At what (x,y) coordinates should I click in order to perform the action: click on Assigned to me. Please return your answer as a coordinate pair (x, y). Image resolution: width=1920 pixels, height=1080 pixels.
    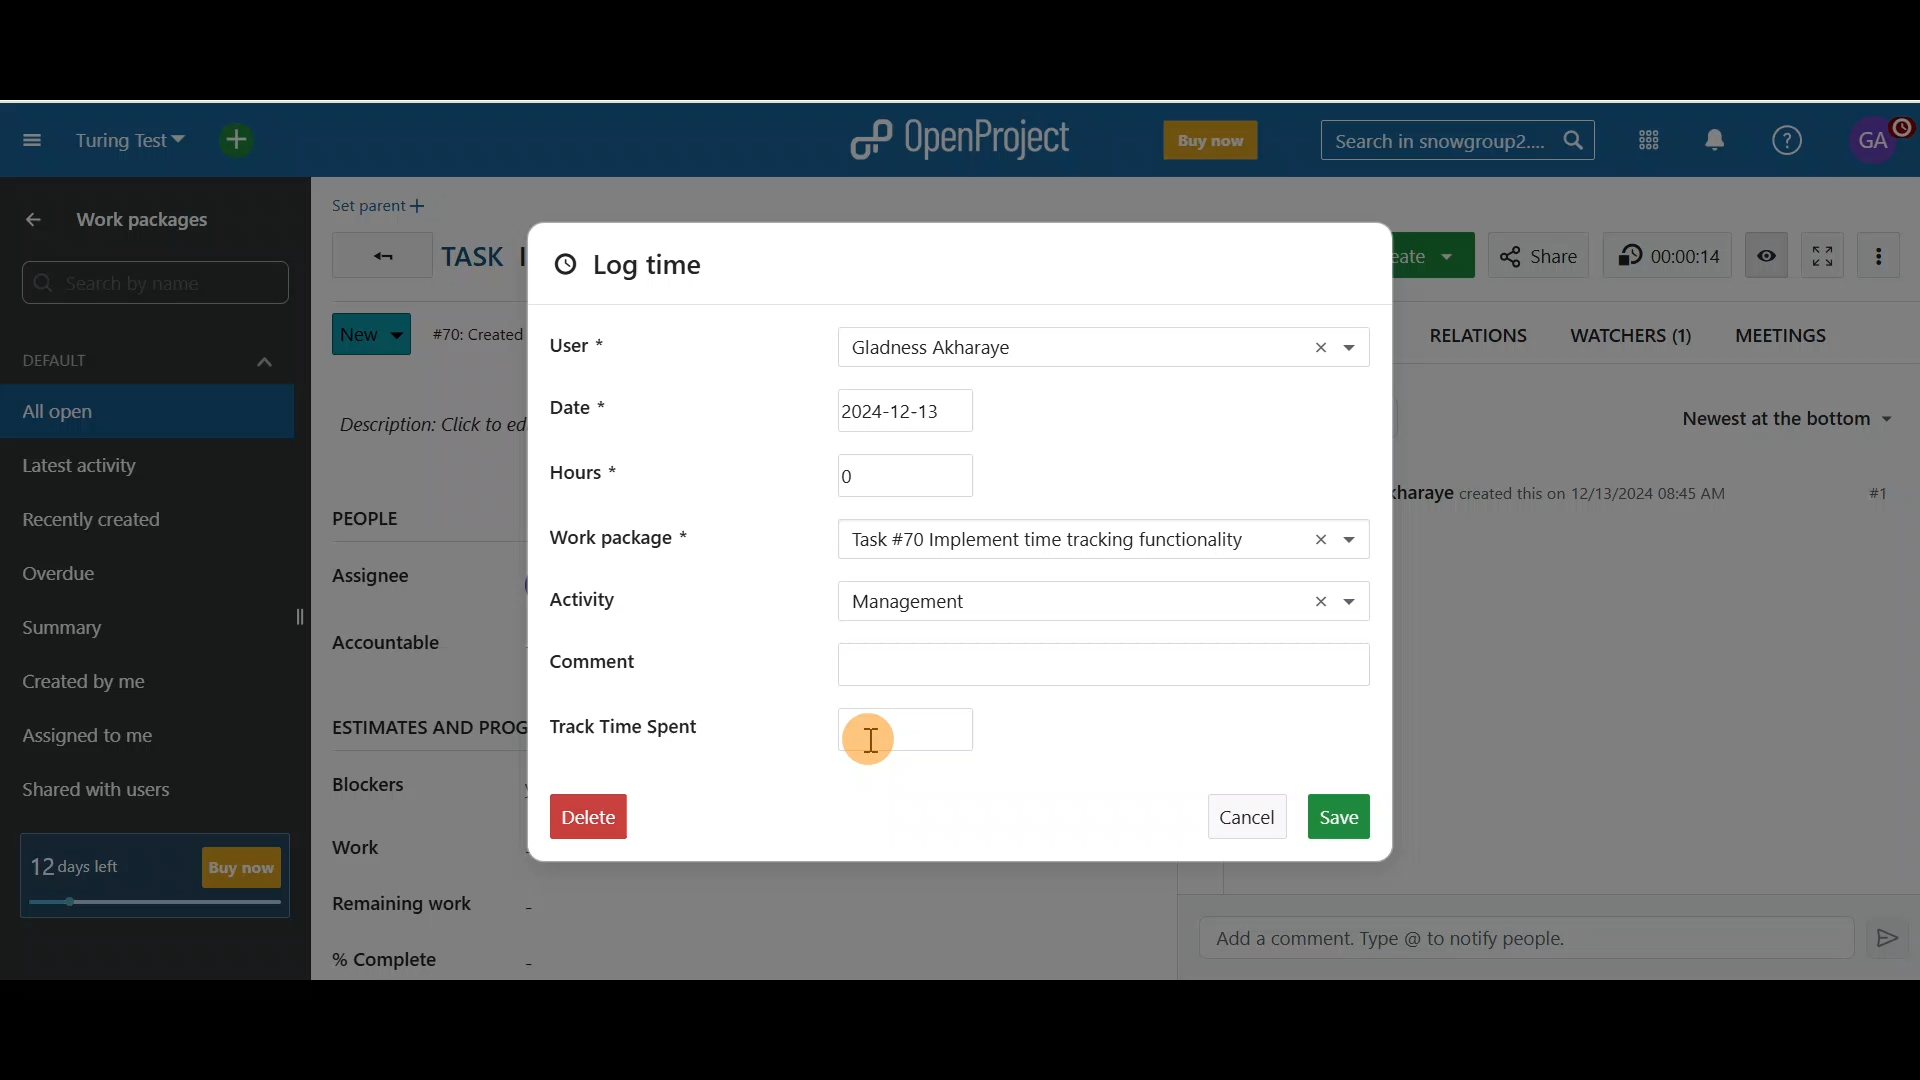
    Looking at the image, I should click on (116, 739).